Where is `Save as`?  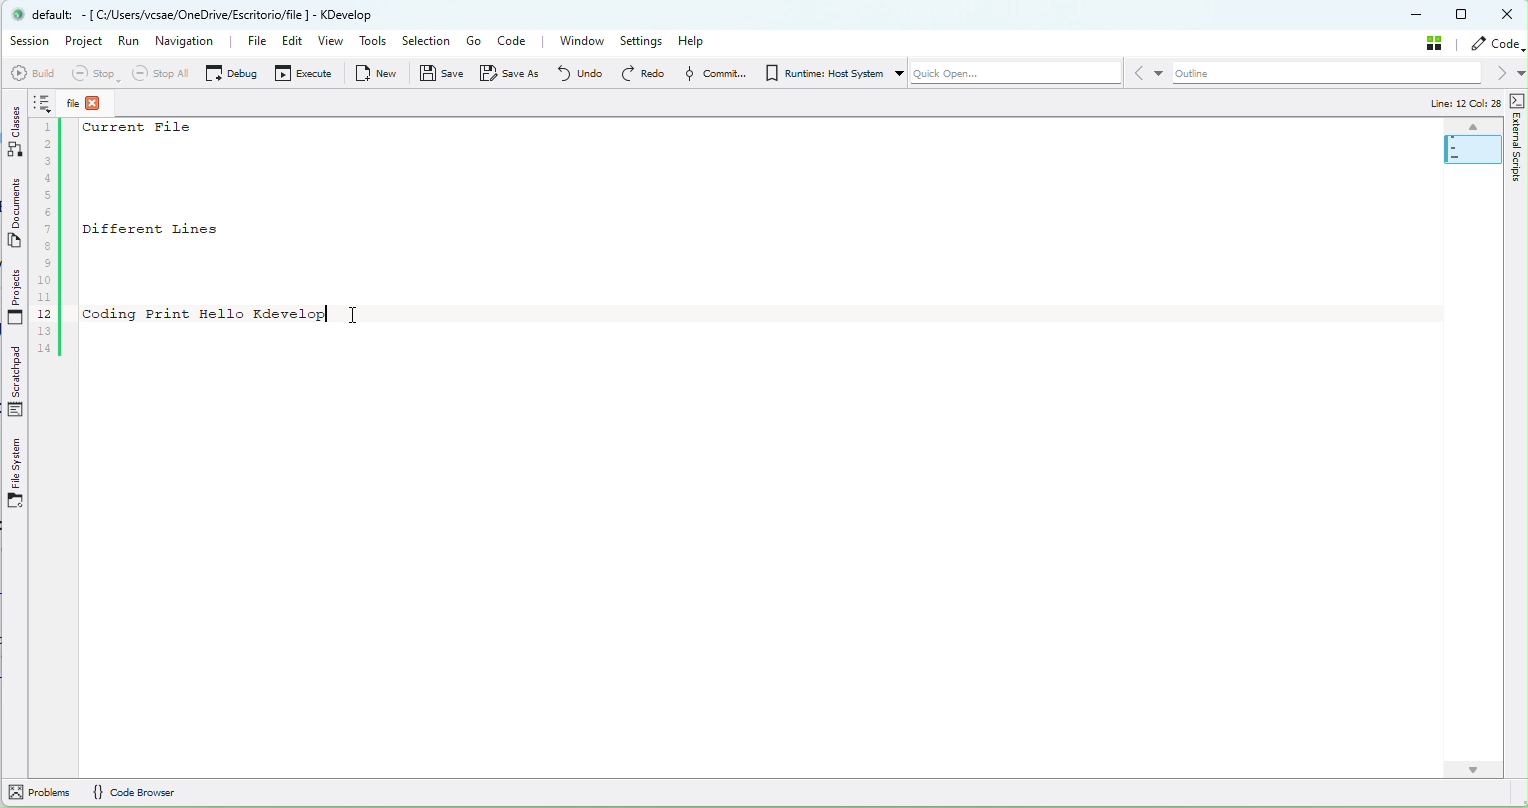 Save as is located at coordinates (514, 73).